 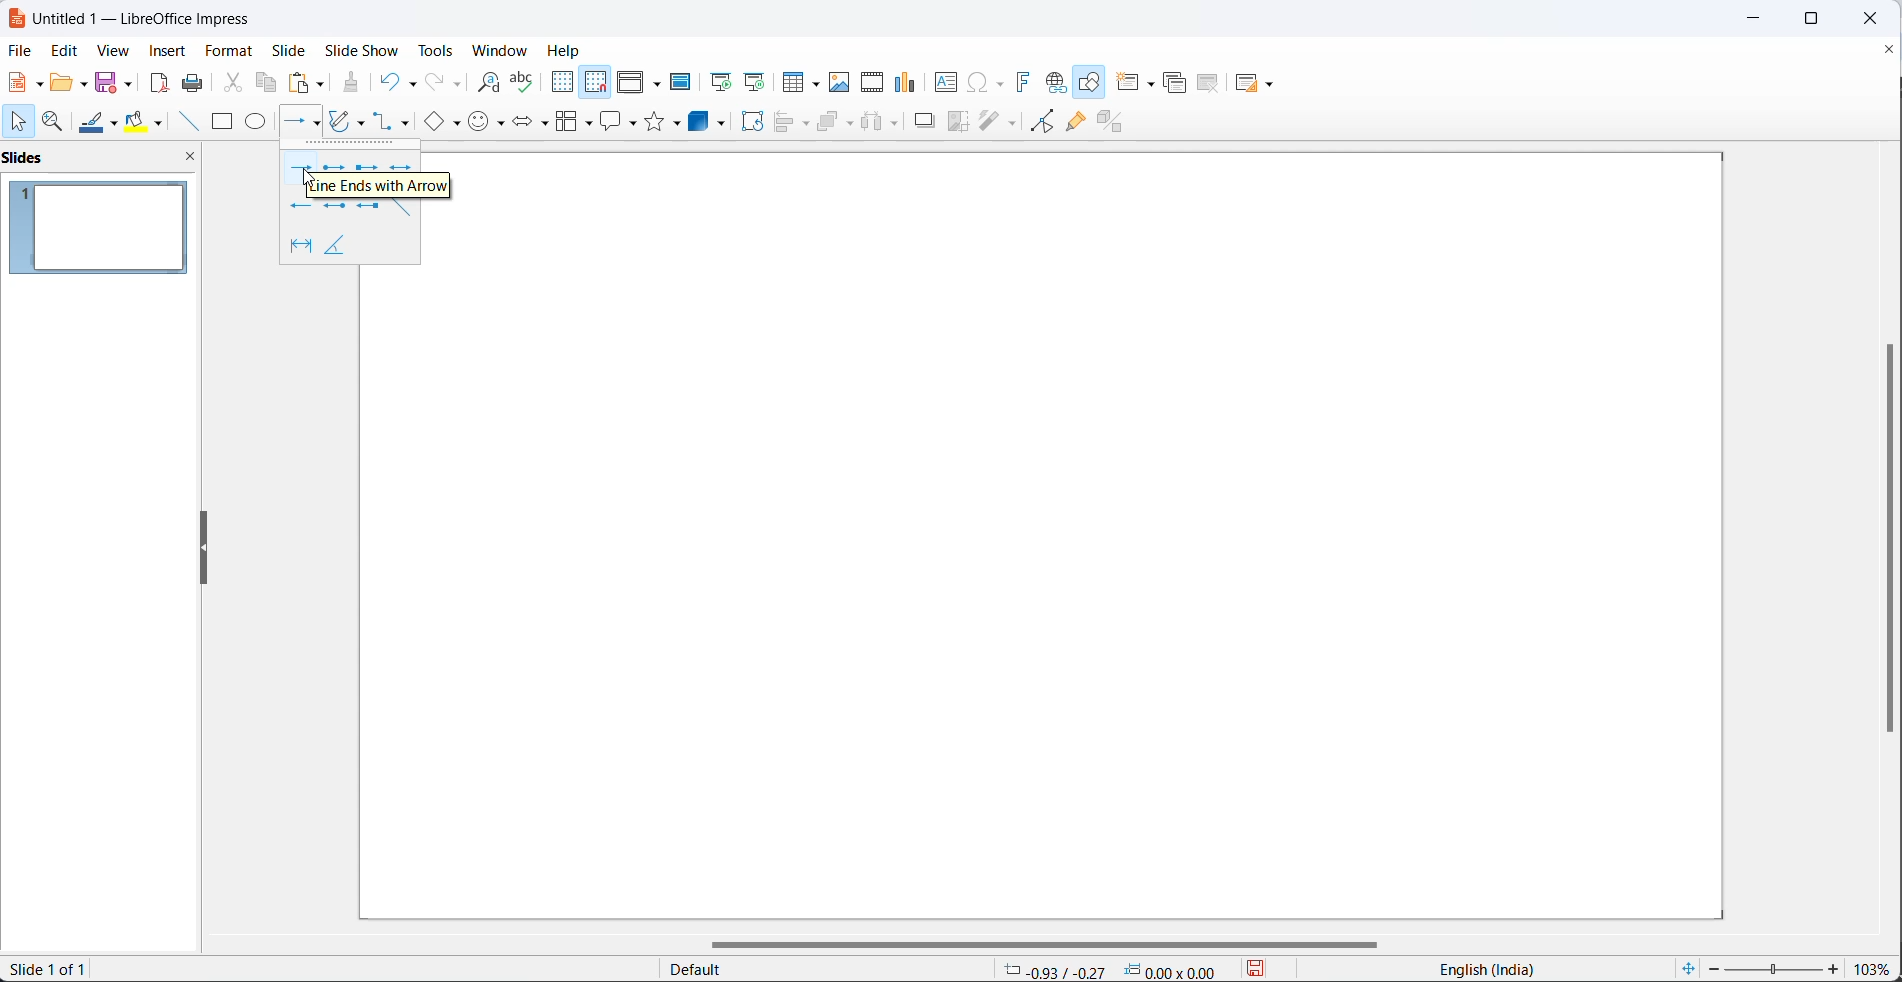 What do you see at coordinates (882, 124) in the screenshot?
I see `distribute objects` at bounding box center [882, 124].